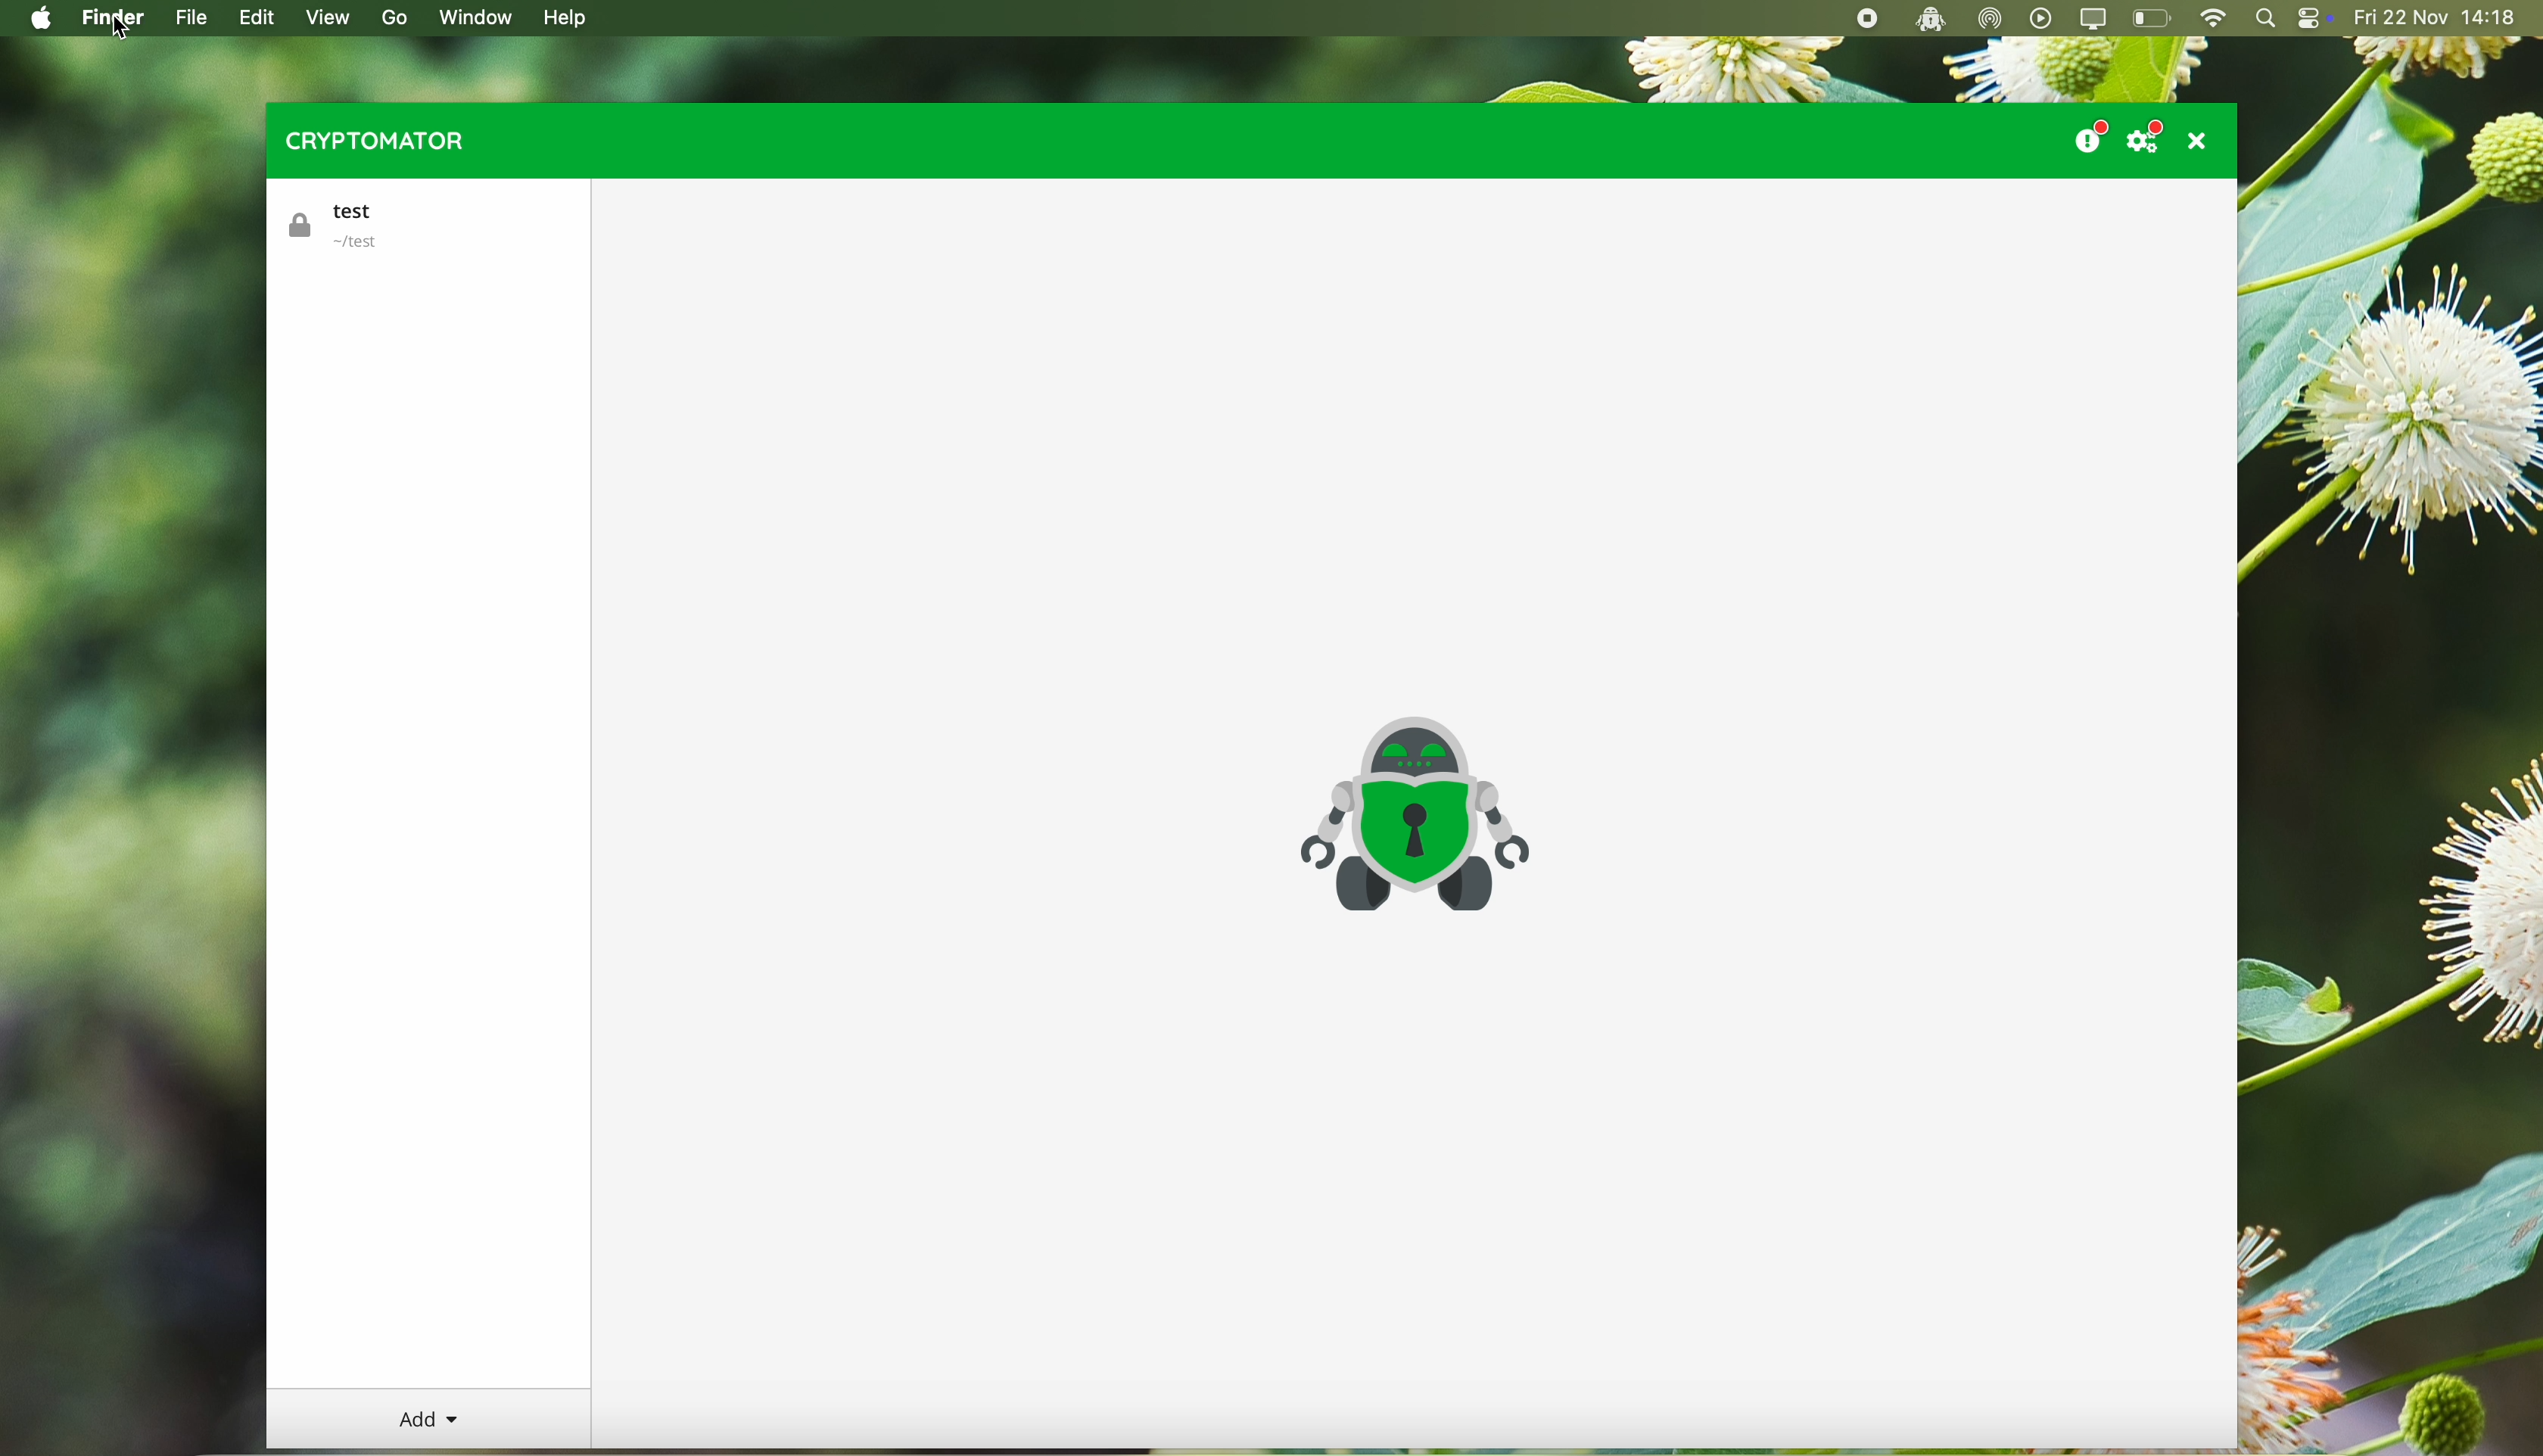  What do you see at coordinates (35, 18) in the screenshot?
I see `Apple icon` at bounding box center [35, 18].